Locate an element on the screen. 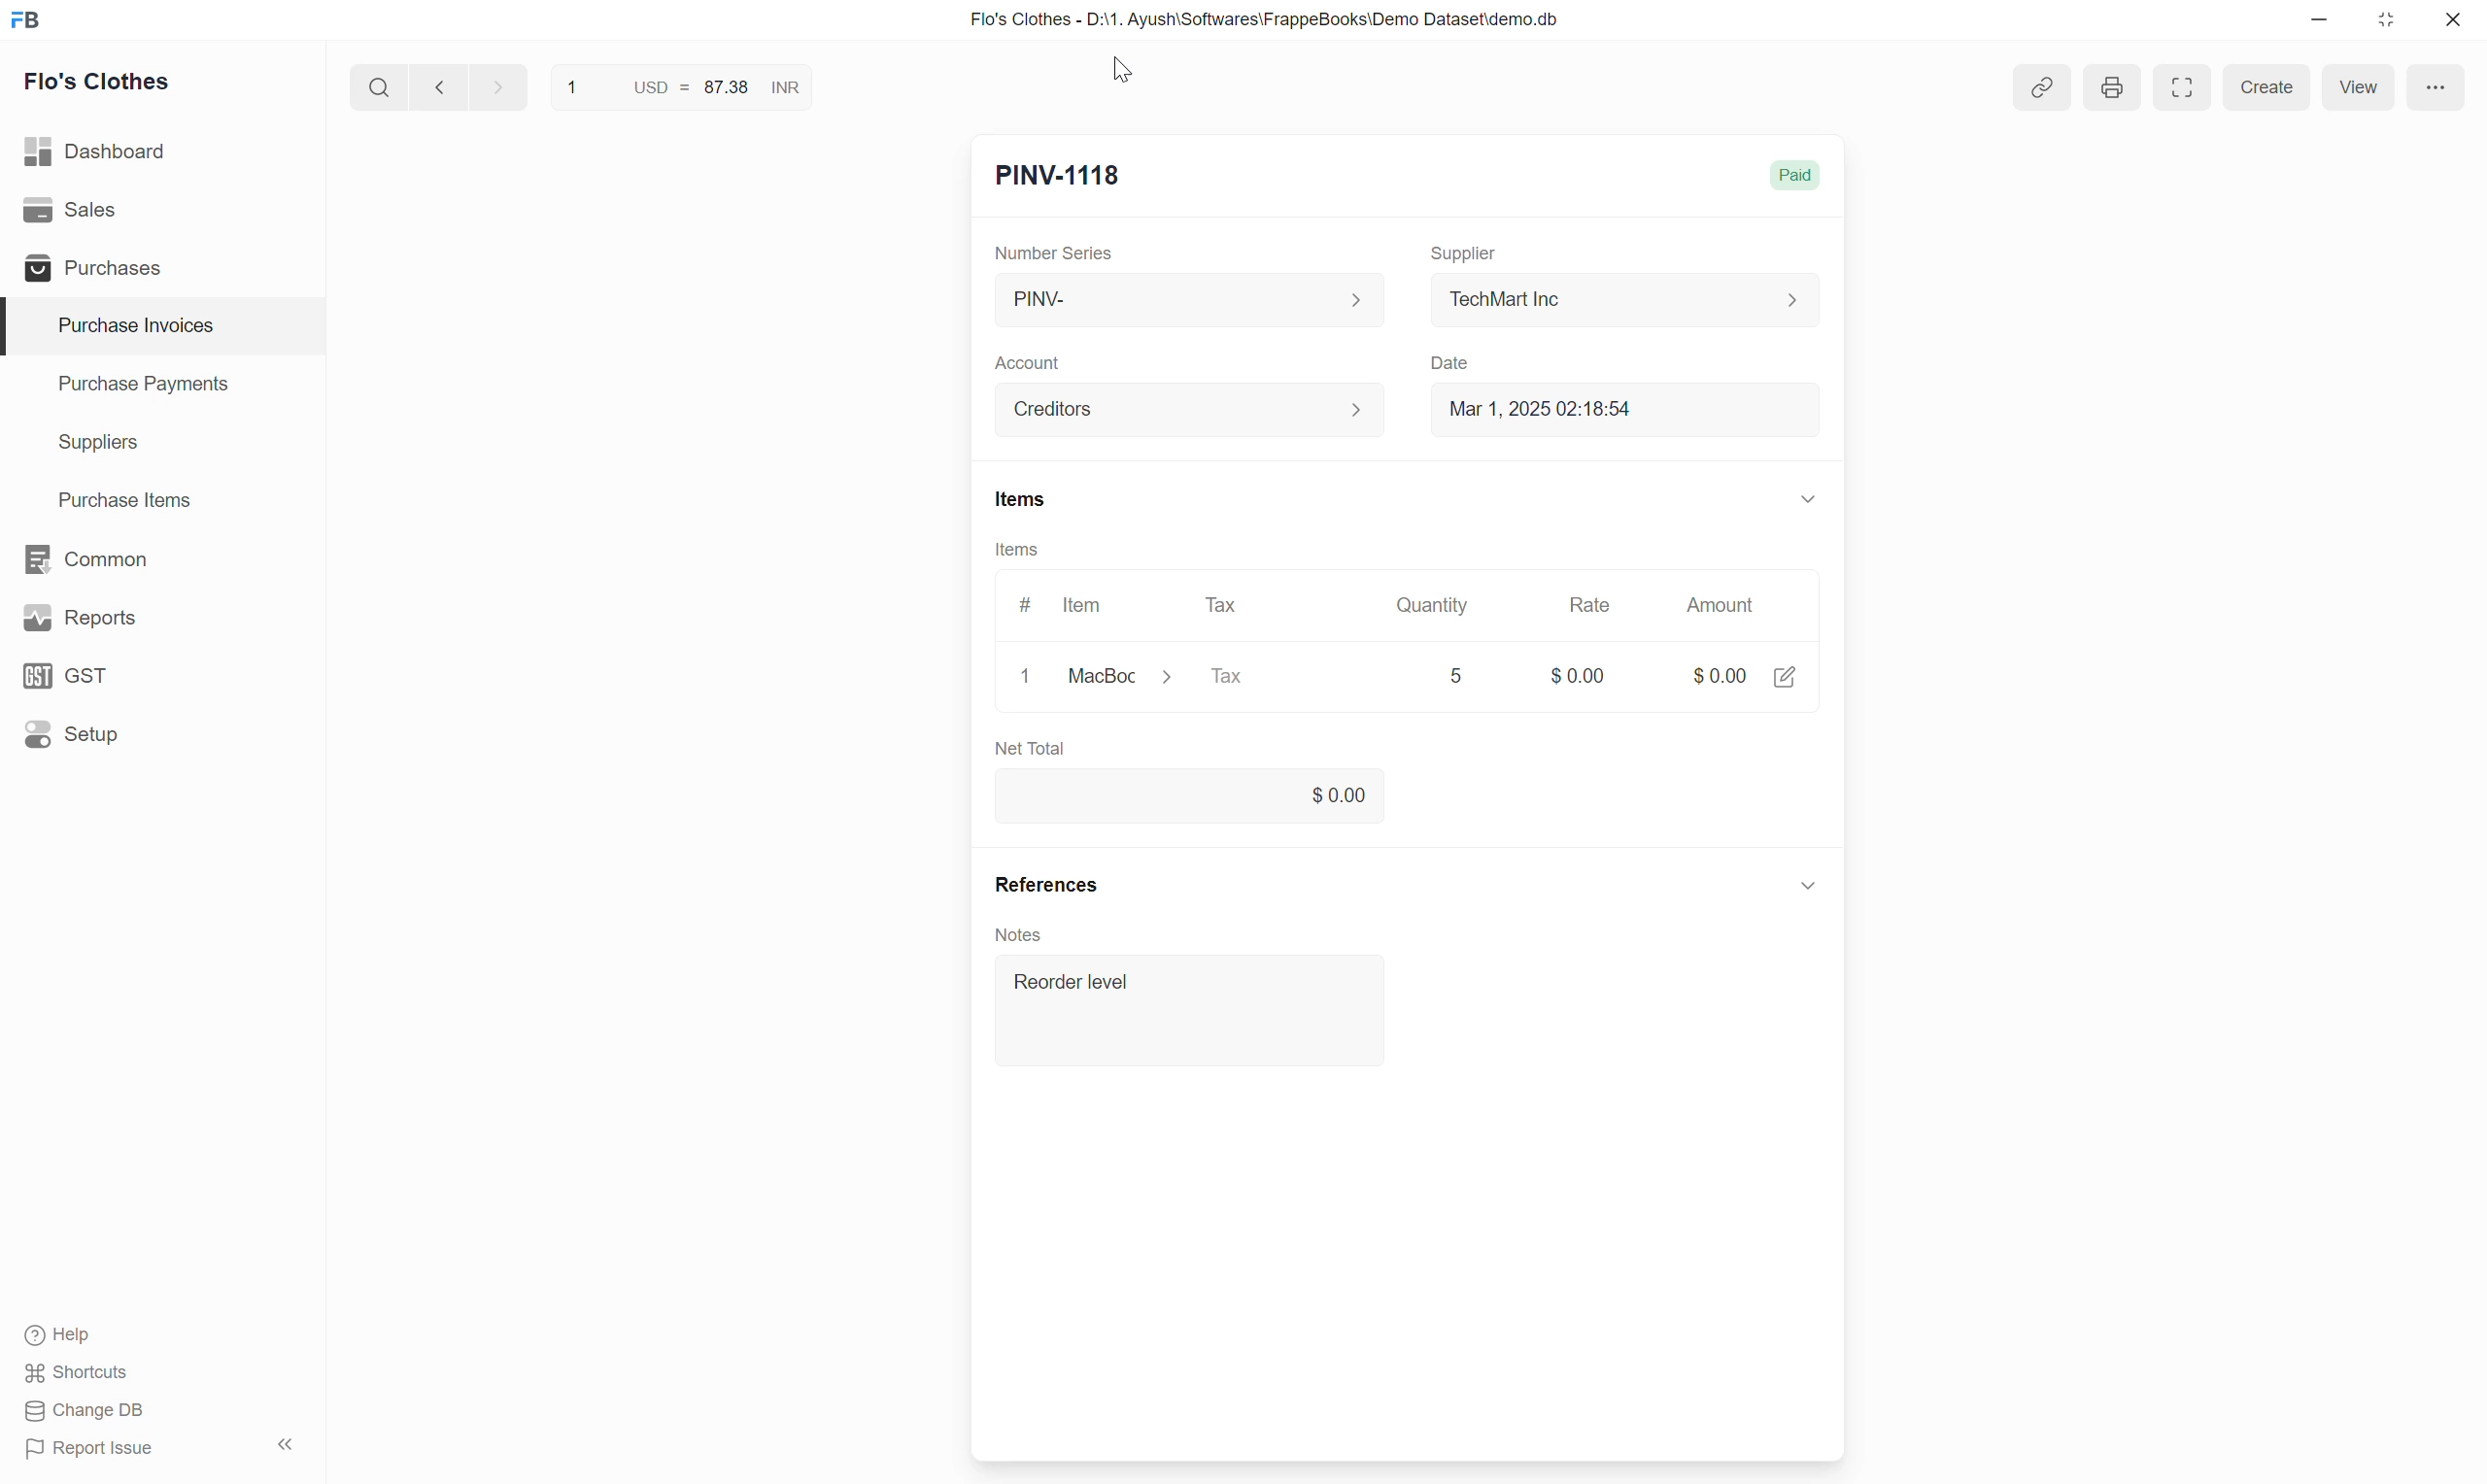 The image size is (2487, 1484). Collapse is located at coordinates (285, 1444).